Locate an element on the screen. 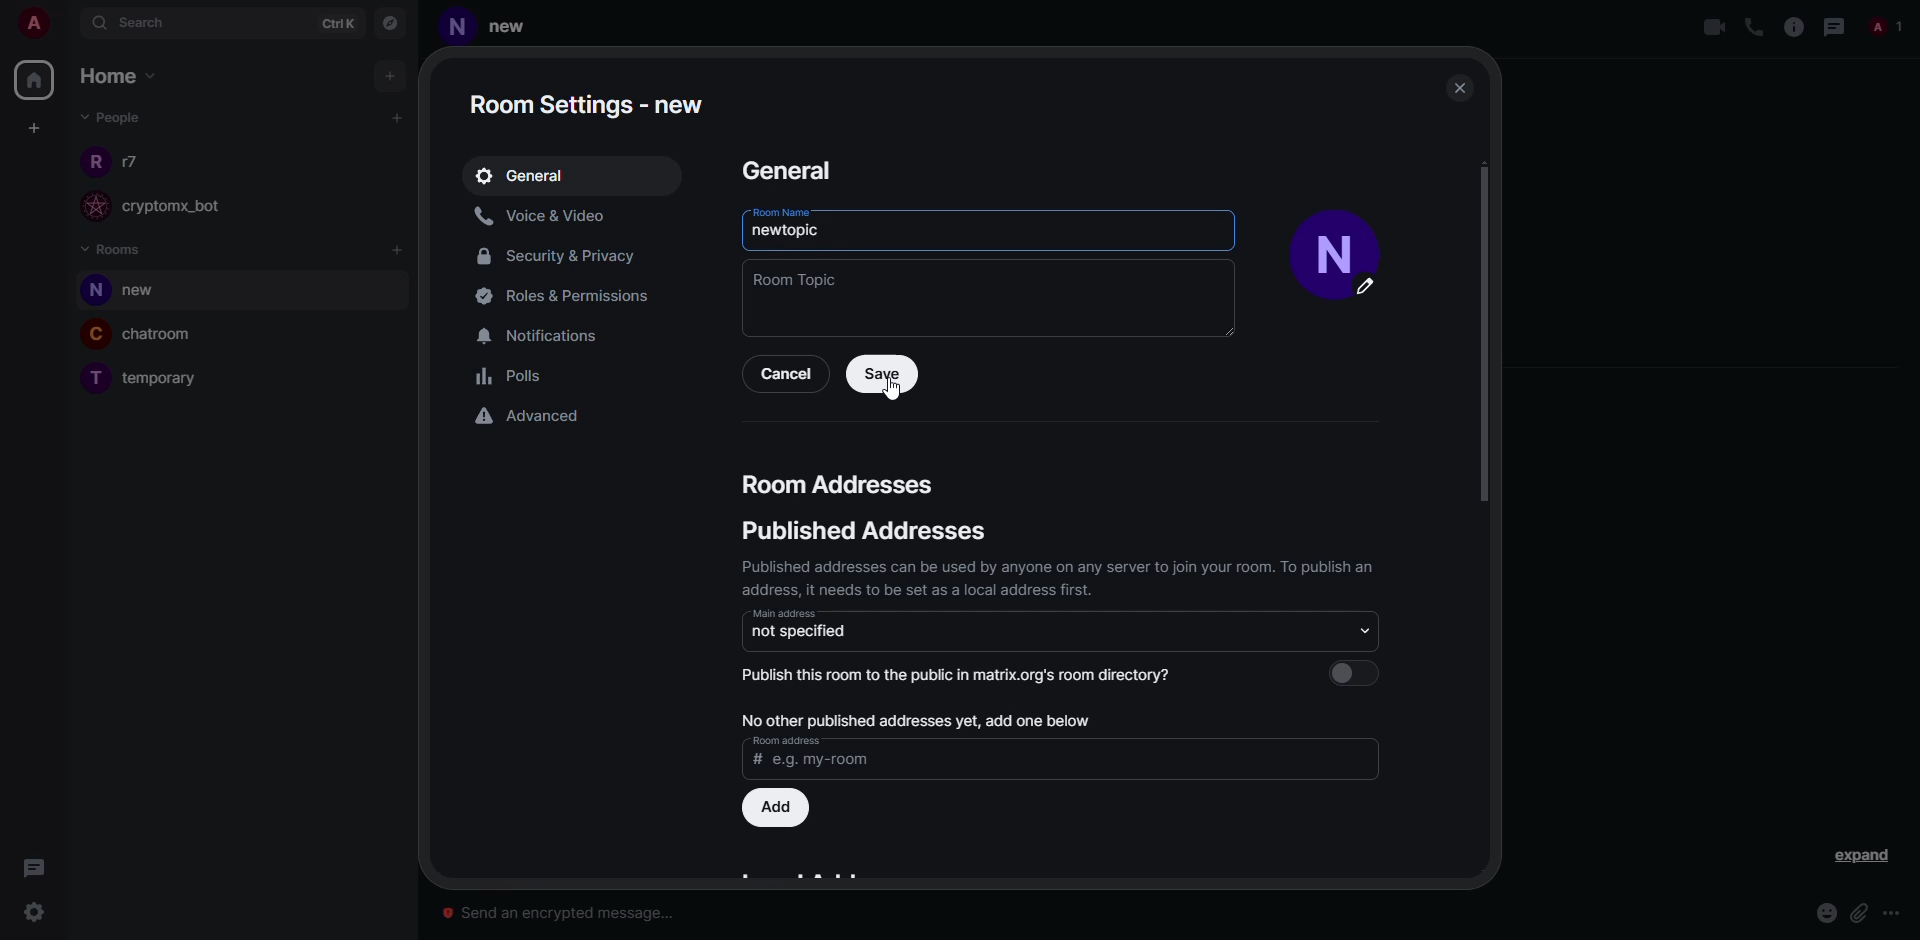 This screenshot has height=940, width=1920. new  is located at coordinates (518, 25).